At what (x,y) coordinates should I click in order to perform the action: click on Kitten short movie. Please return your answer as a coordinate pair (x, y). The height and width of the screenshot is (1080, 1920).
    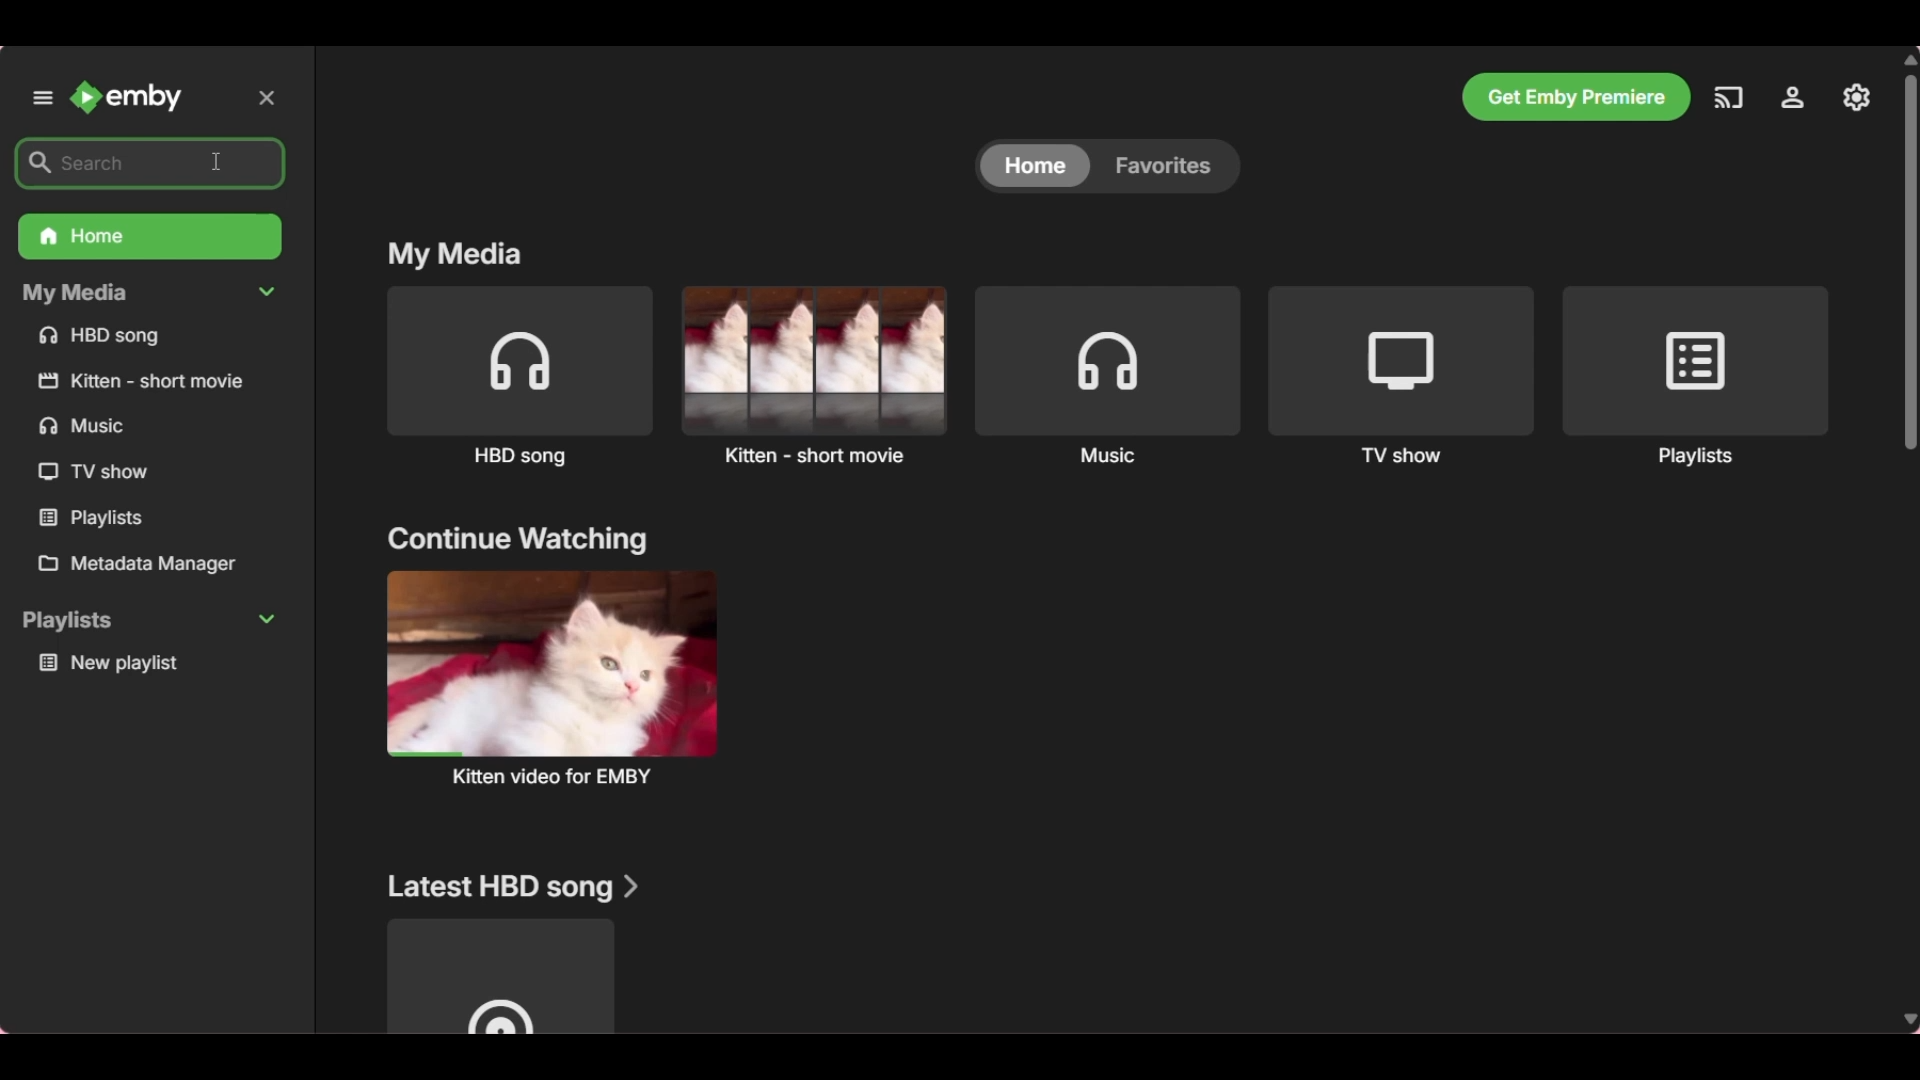
    Looking at the image, I should click on (813, 375).